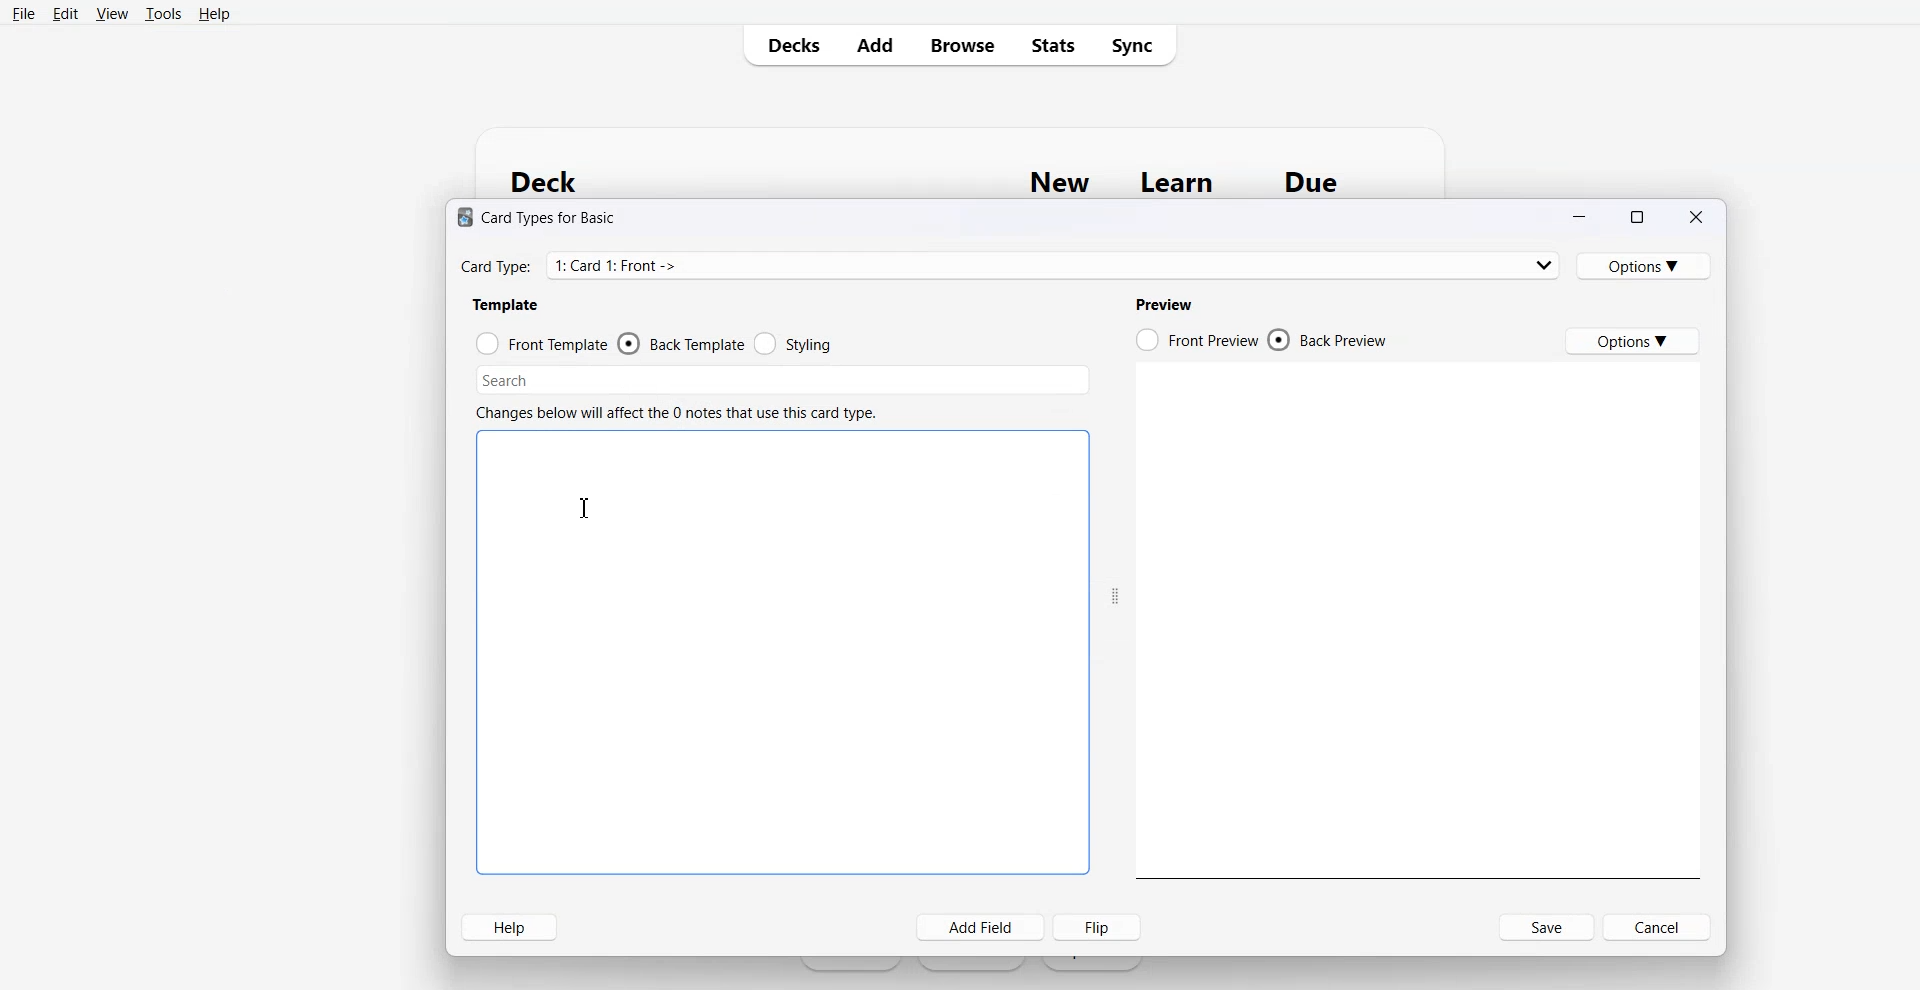 The width and height of the screenshot is (1920, 990). What do you see at coordinates (1547, 927) in the screenshot?
I see `Save` at bounding box center [1547, 927].